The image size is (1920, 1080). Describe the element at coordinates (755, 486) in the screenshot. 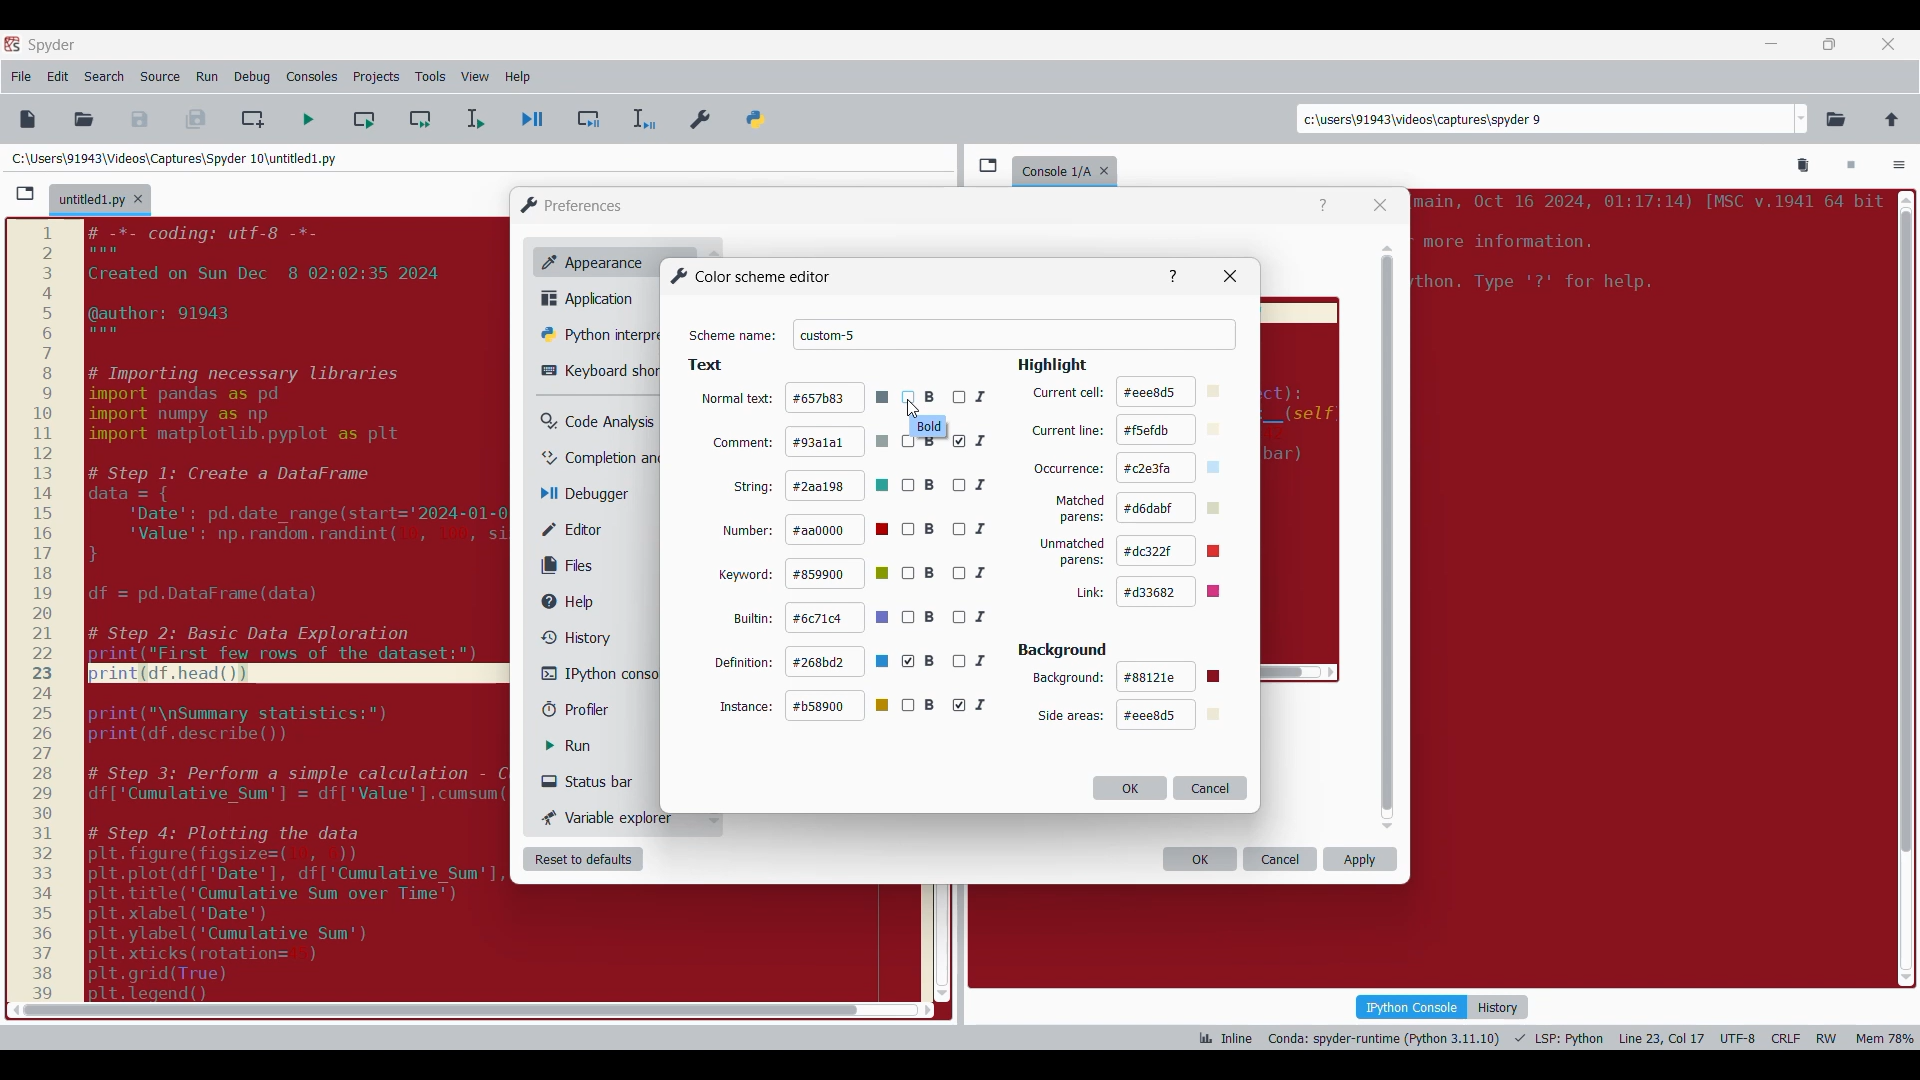

I see `string` at that location.